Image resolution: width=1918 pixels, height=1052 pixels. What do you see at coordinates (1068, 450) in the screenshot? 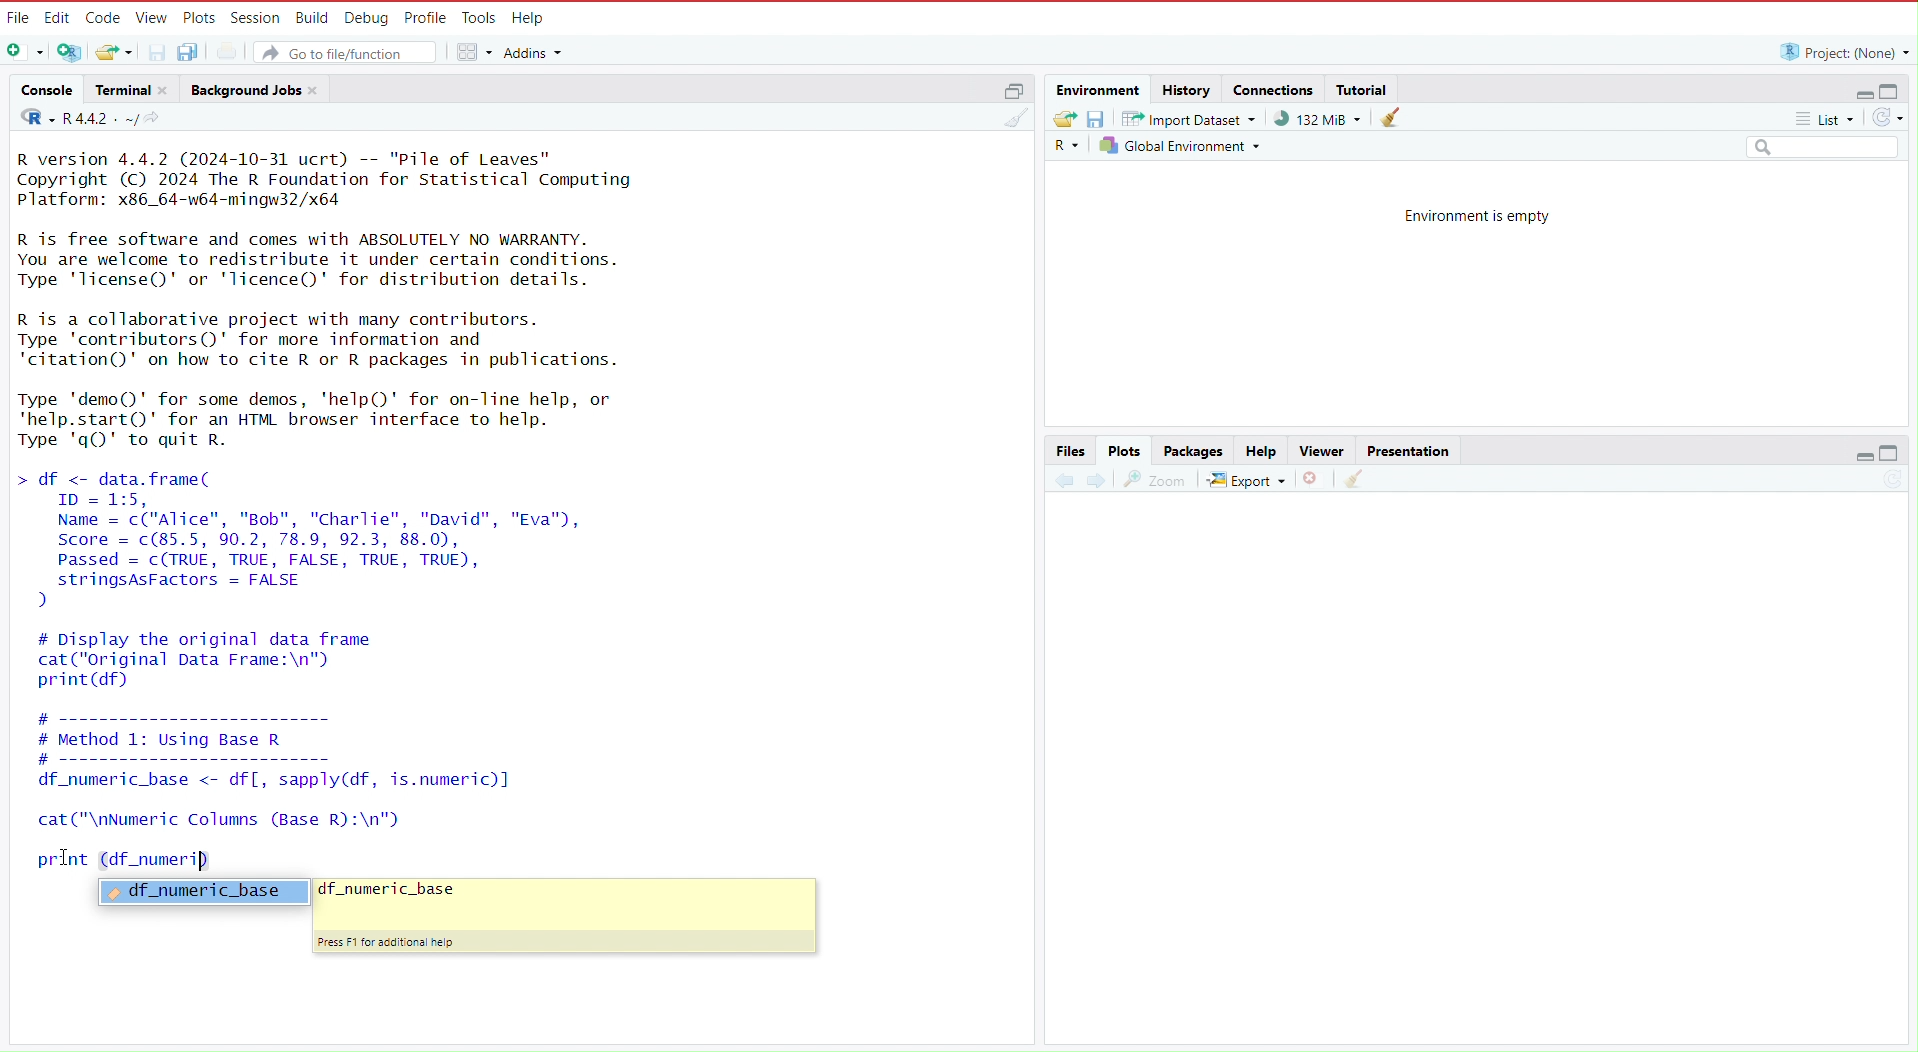
I see `Files` at bounding box center [1068, 450].